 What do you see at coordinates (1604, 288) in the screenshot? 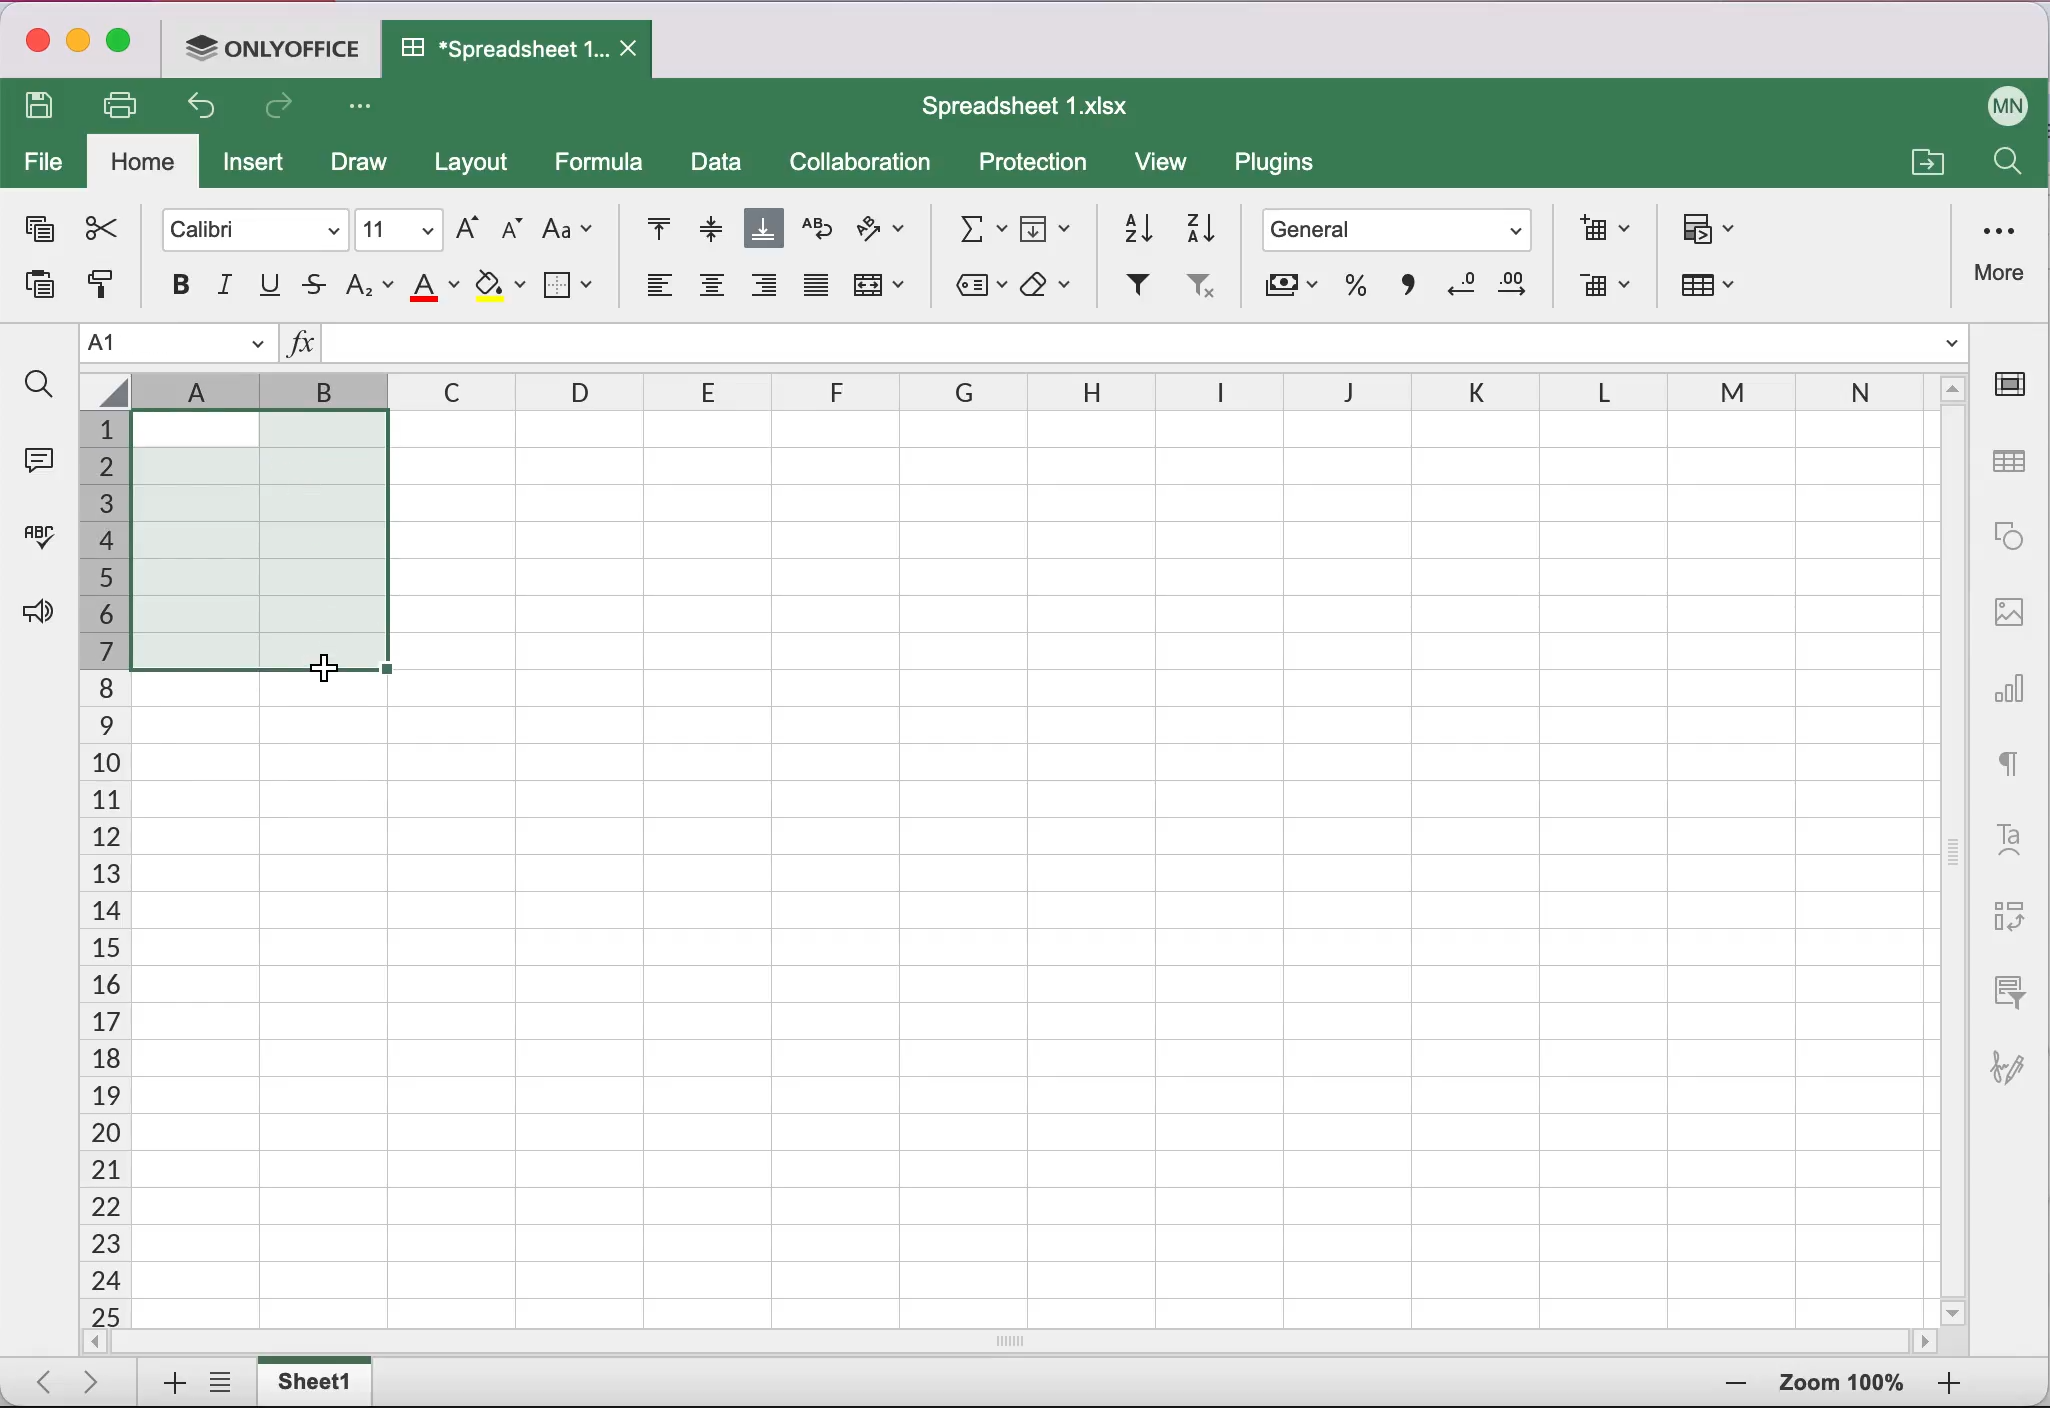
I see `delete cells` at bounding box center [1604, 288].